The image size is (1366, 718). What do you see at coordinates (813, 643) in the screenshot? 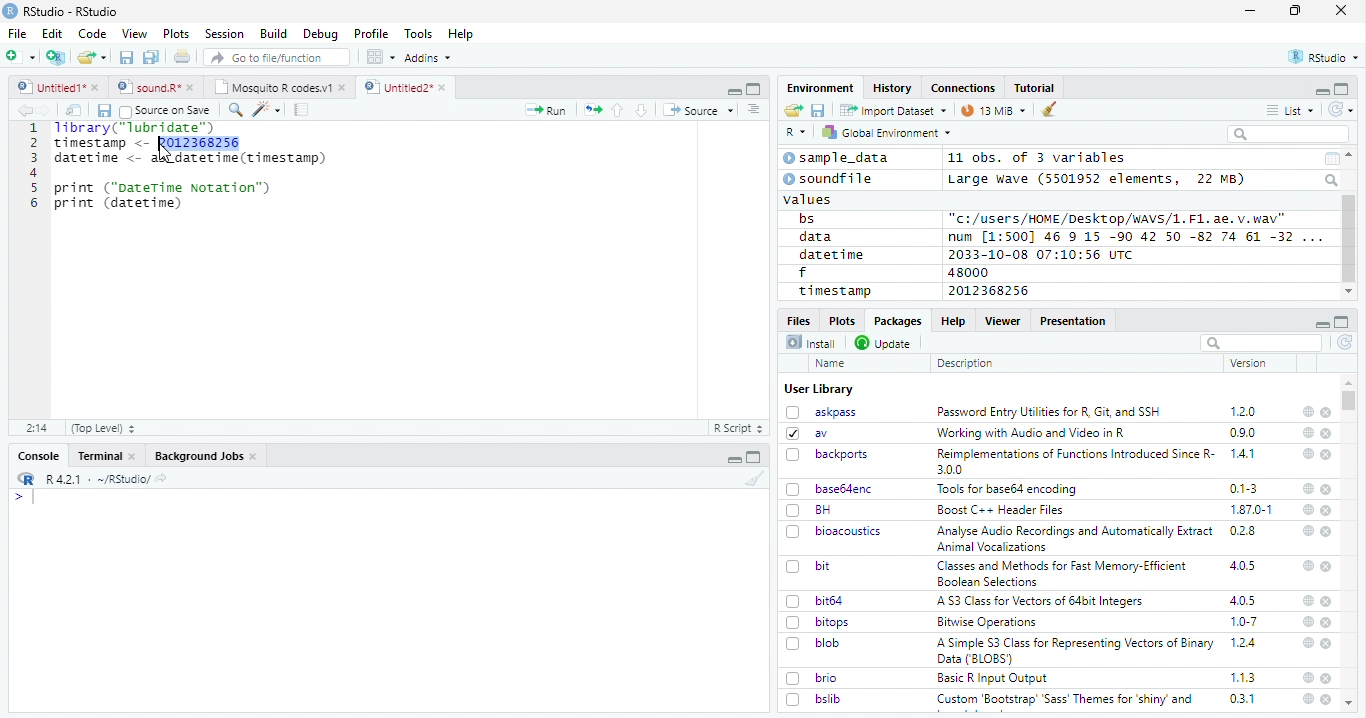
I see `blob` at bounding box center [813, 643].